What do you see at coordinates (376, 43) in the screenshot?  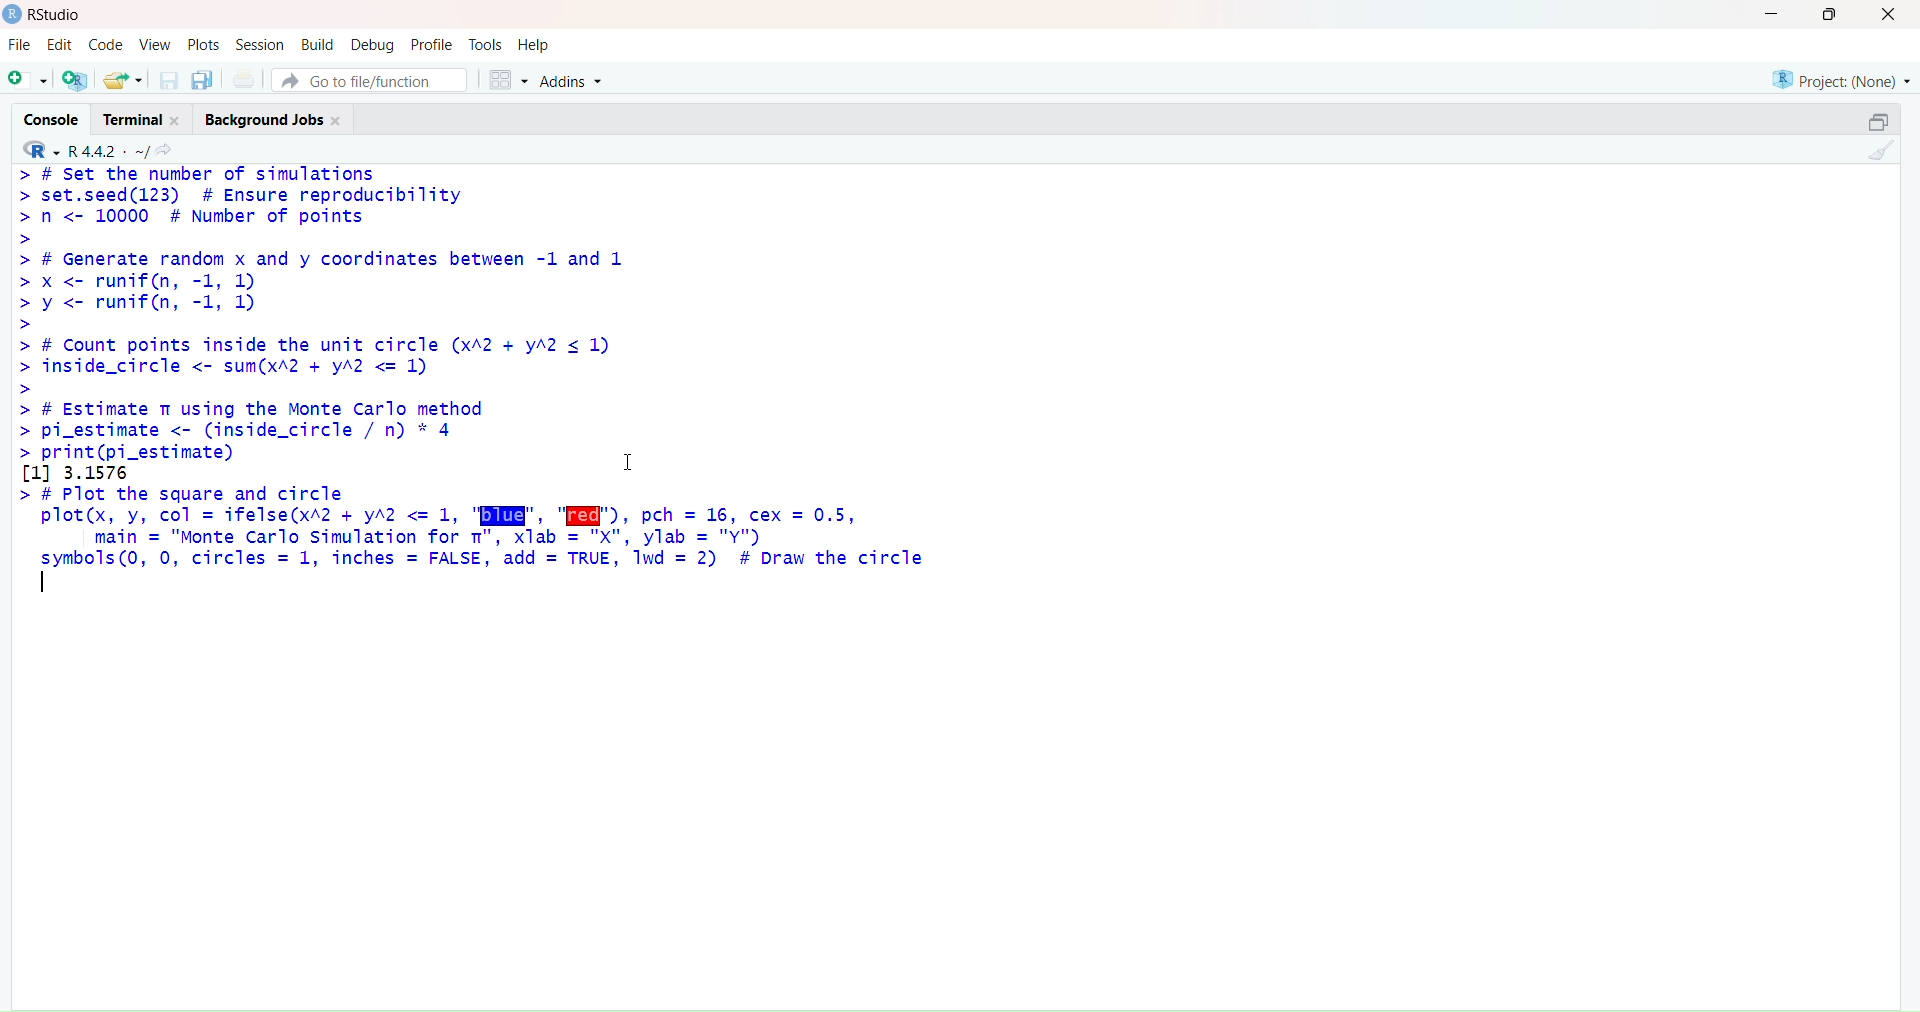 I see `Debug` at bounding box center [376, 43].